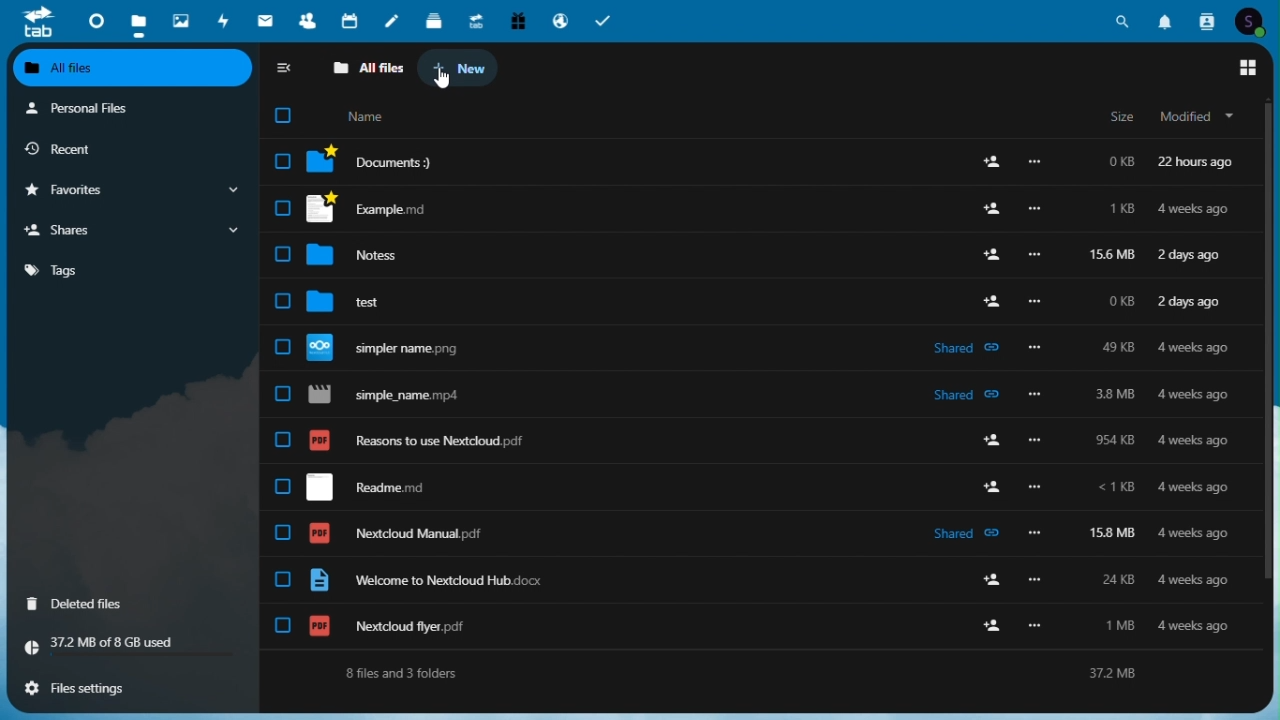 The width and height of the screenshot is (1280, 720). What do you see at coordinates (404, 533) in the screenshot?
I see `nextcloud manual.pdf` at bounding box center [404, 533].